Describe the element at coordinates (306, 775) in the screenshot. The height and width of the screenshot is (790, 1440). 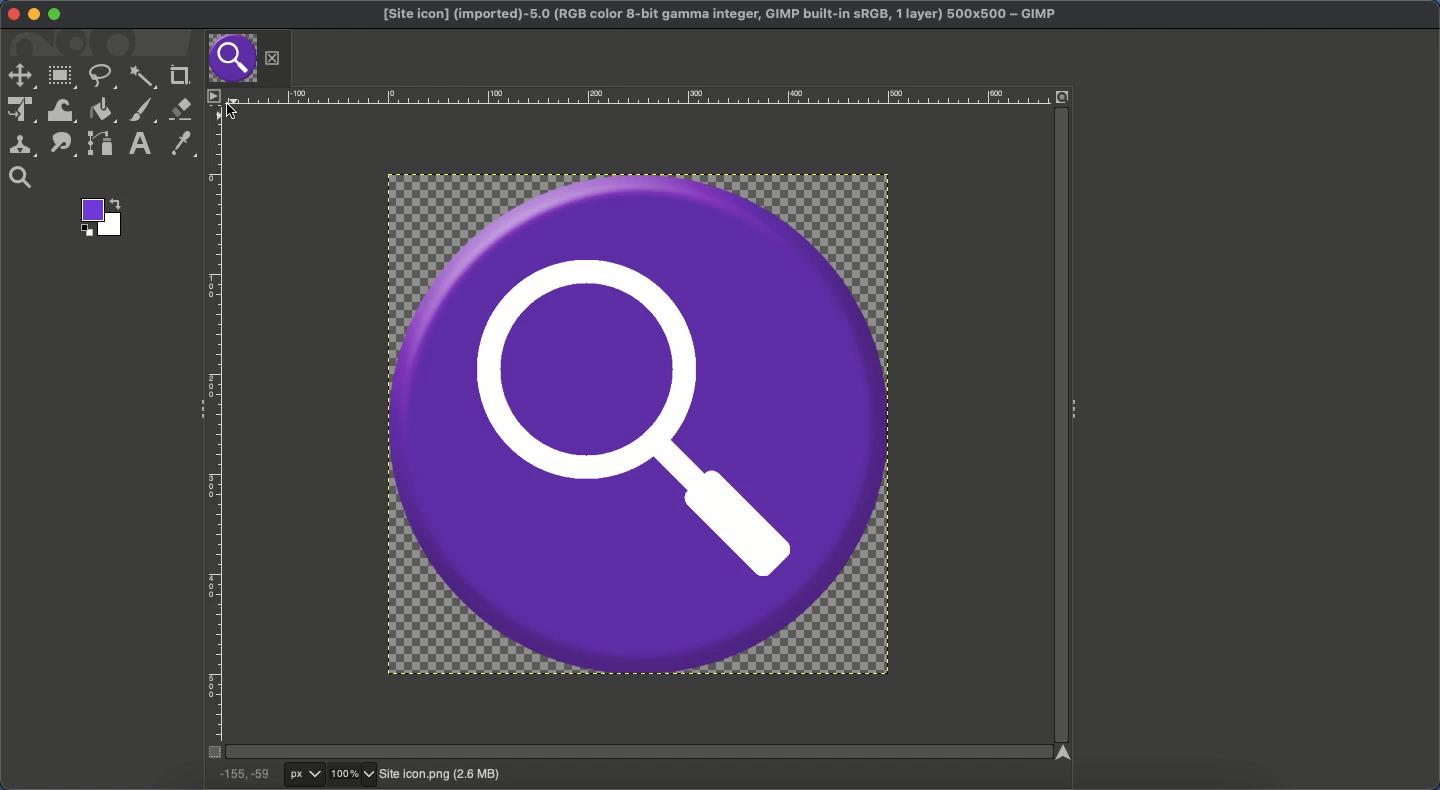
I see `pc` at that location.